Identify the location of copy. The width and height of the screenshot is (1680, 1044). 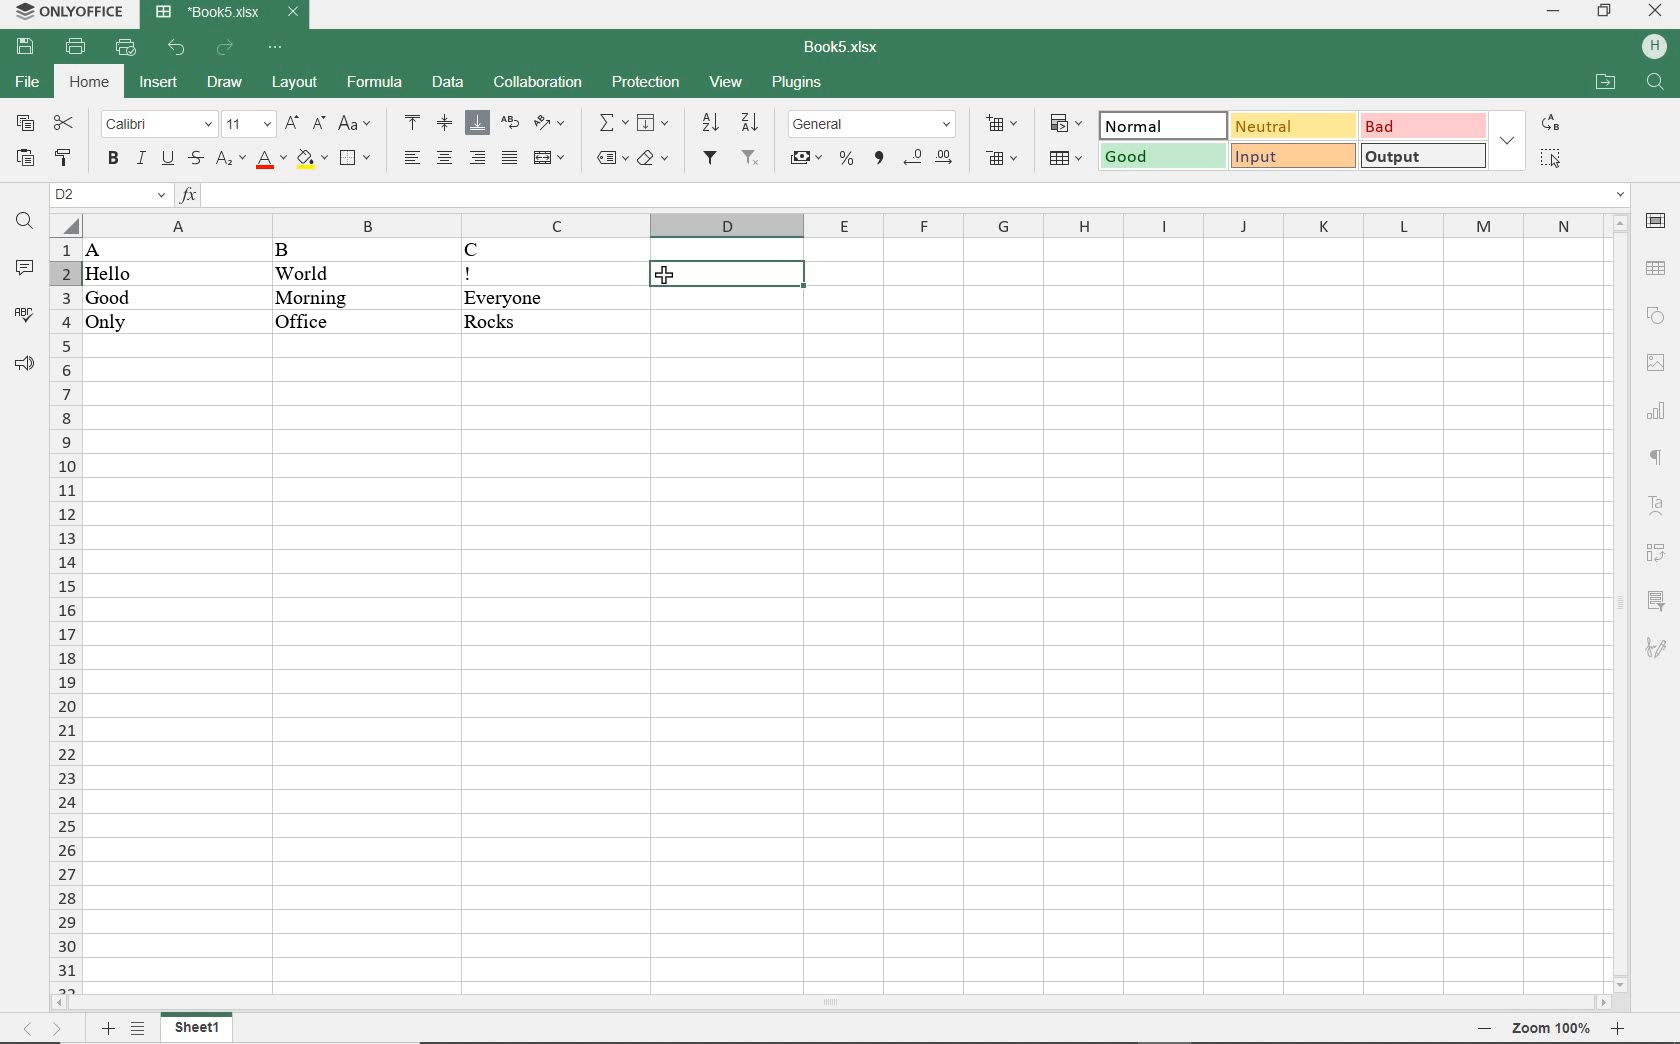
(24, 125).